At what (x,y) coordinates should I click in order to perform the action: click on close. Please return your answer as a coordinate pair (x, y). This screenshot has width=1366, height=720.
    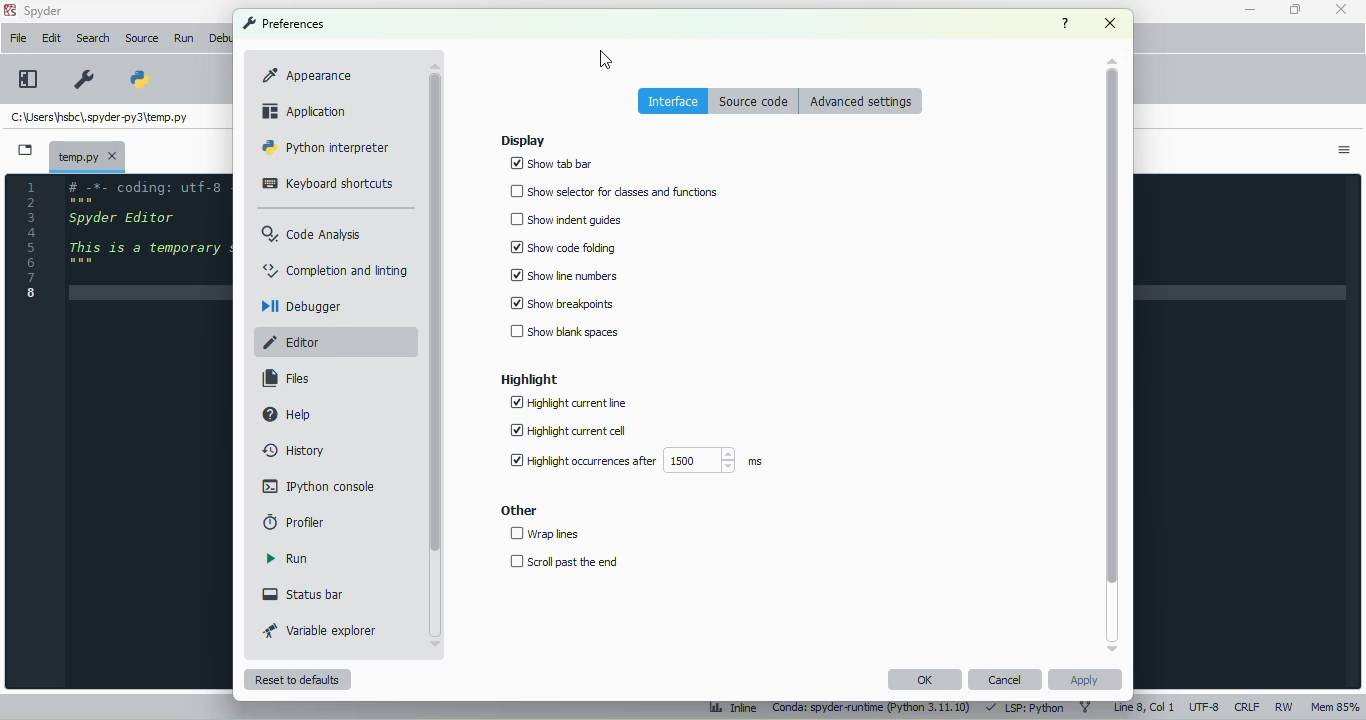
    Looking at the image, I should click on (1342, 10).